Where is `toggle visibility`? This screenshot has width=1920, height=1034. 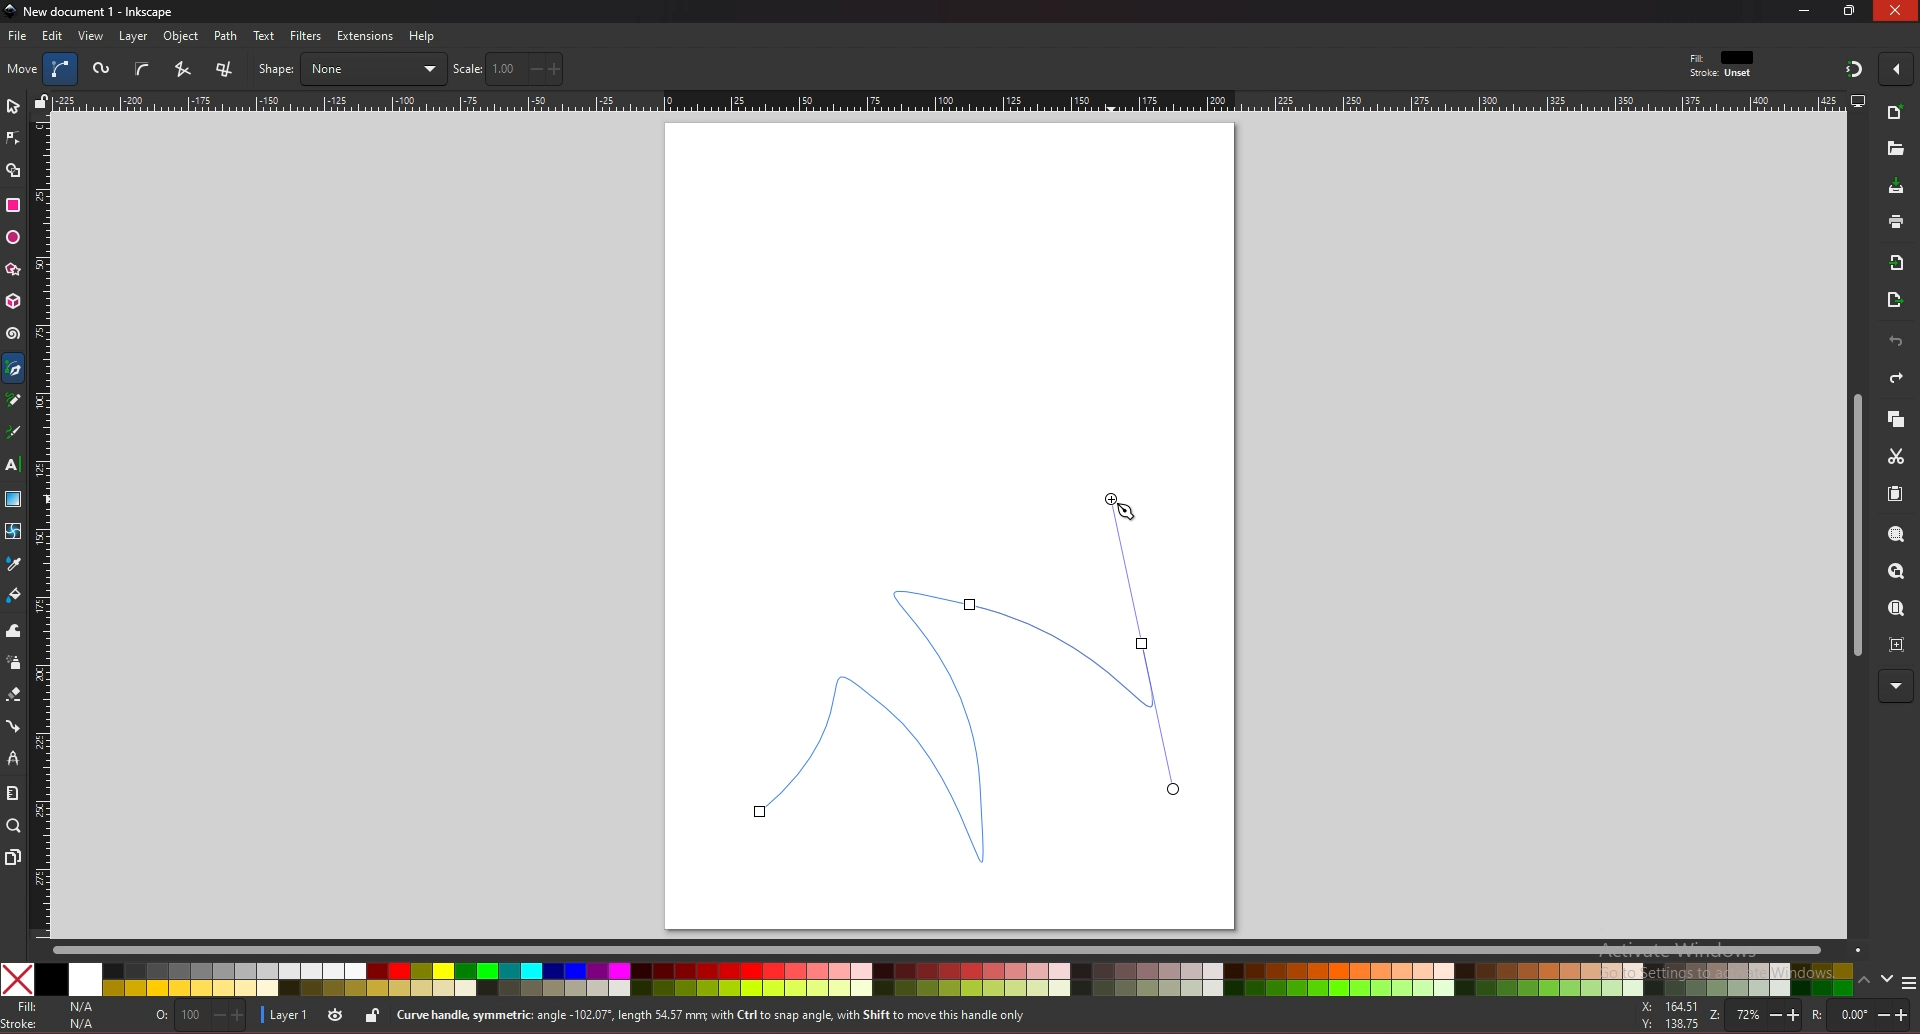 toggle visibility is located at coordinates (337, 1015).